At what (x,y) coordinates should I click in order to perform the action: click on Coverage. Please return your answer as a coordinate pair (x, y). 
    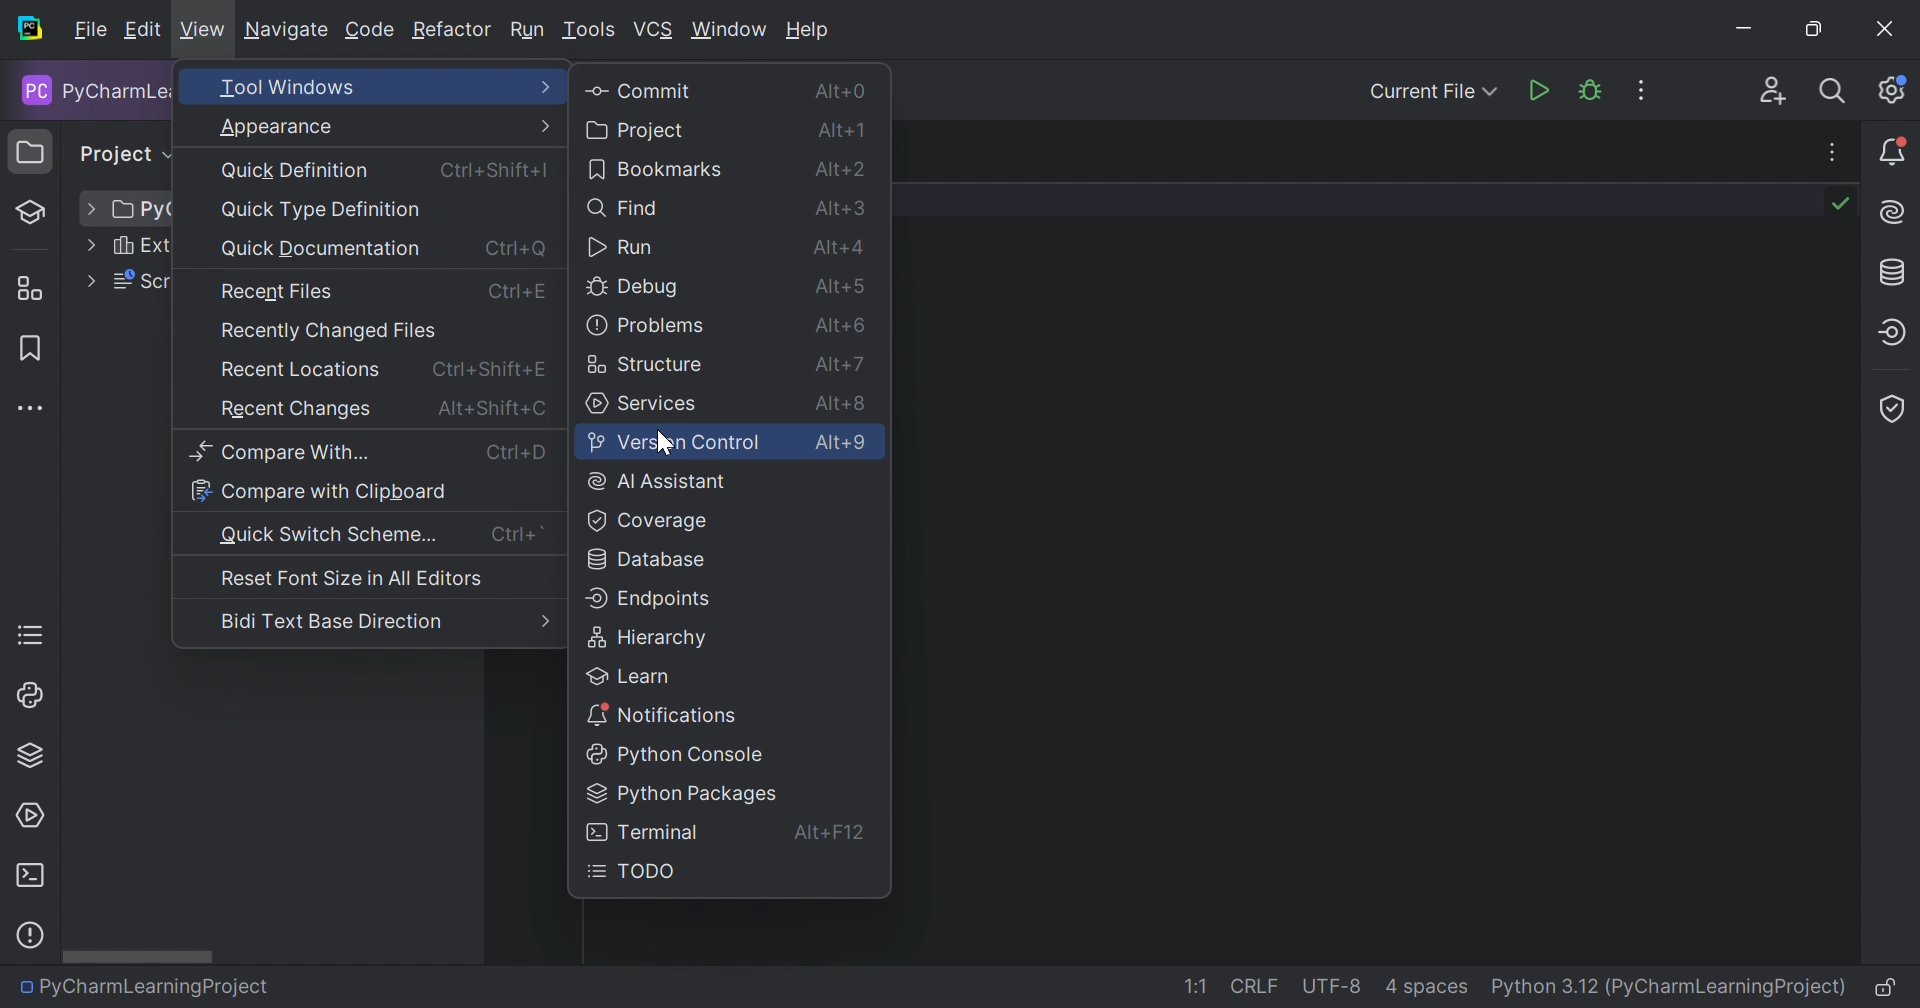
    Looking at the image, I should click on (1896, 412).